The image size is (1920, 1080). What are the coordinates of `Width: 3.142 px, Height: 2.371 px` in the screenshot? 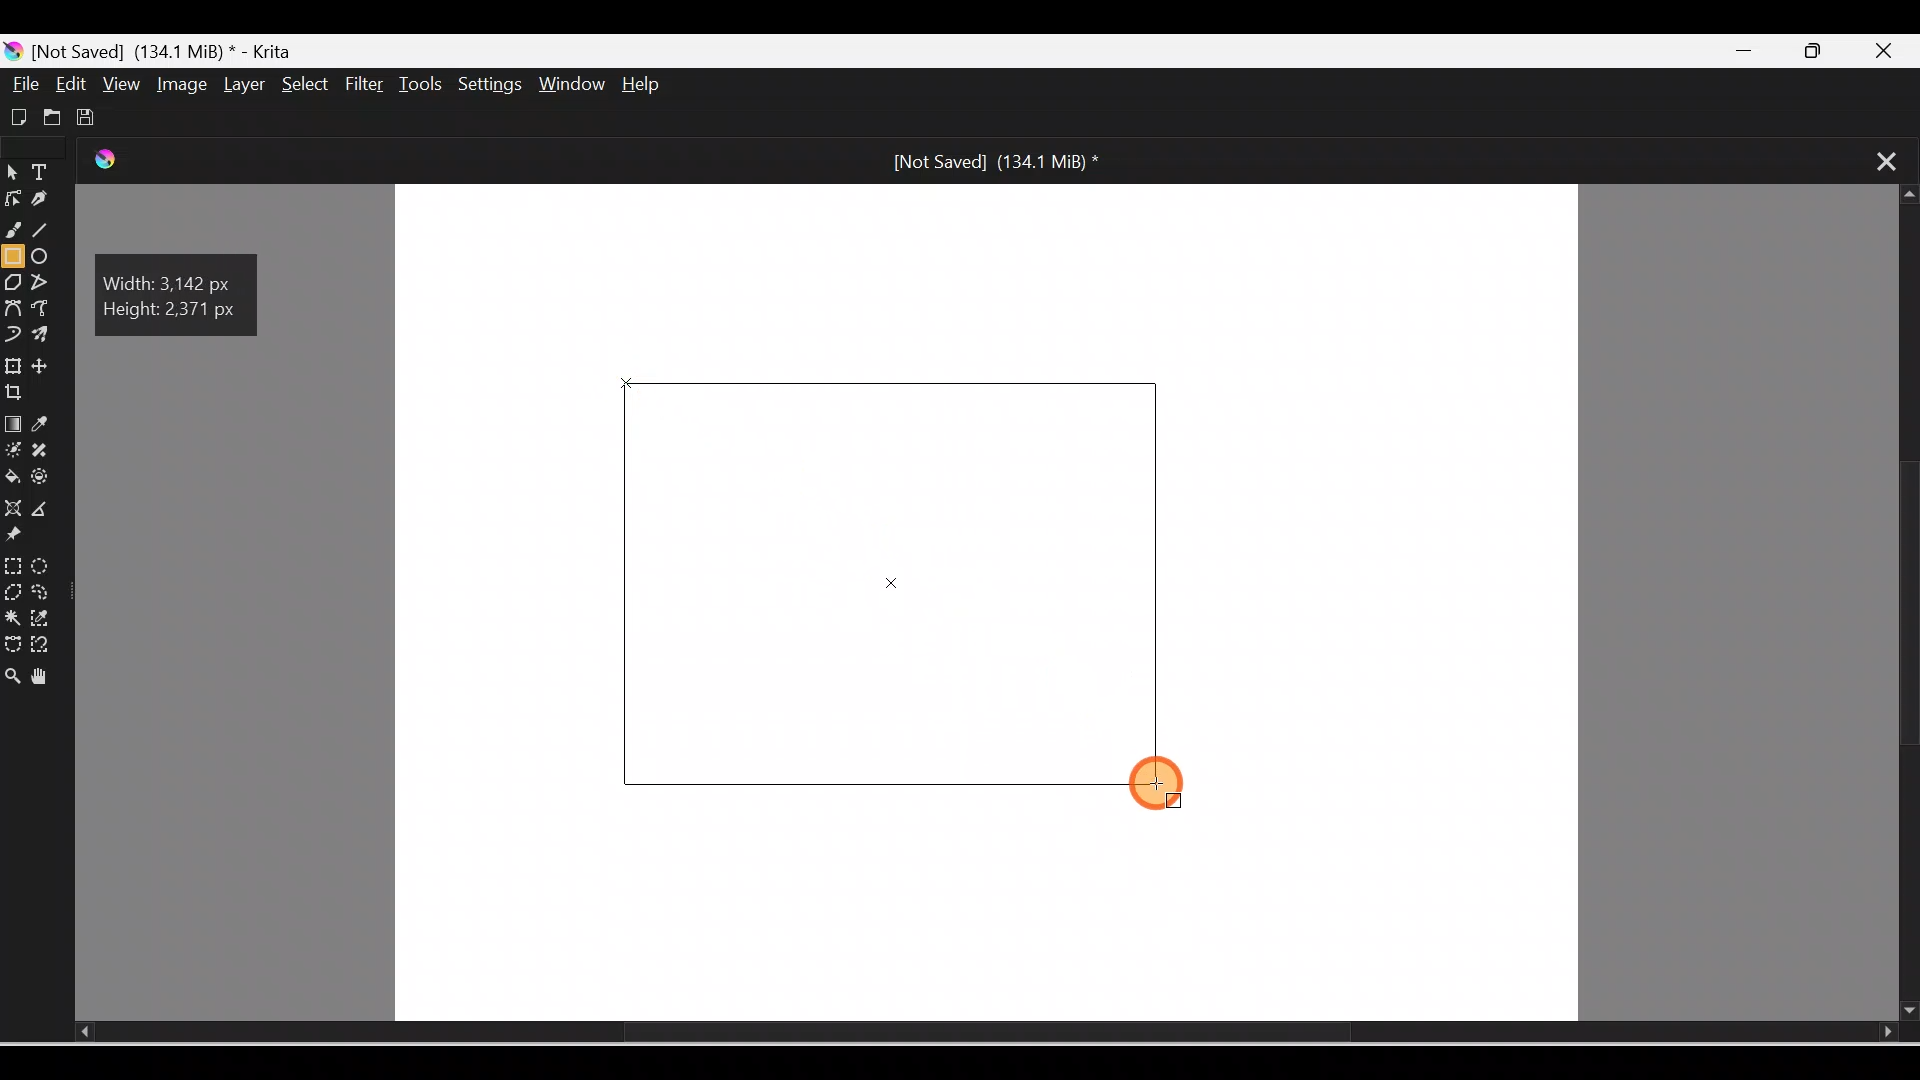 It's located at (182, 295).